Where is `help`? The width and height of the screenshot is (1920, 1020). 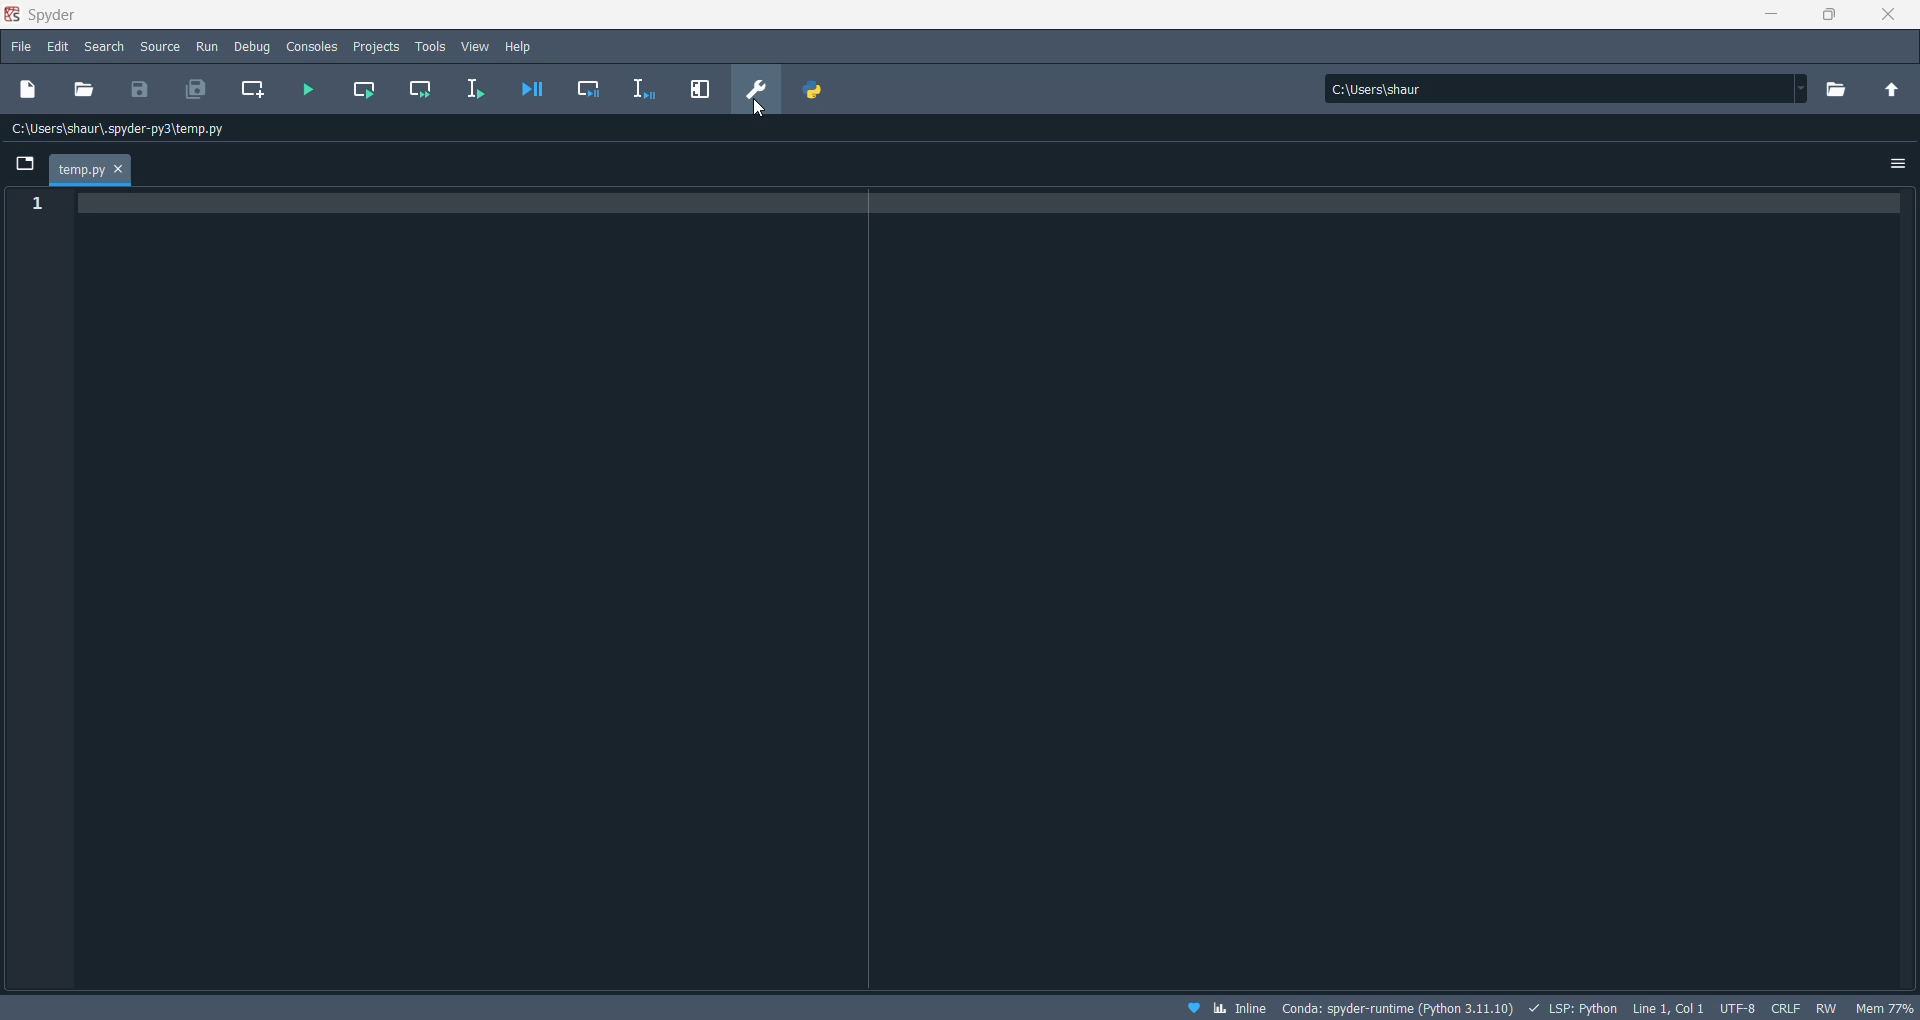
help is located at coordinates (521, 47).